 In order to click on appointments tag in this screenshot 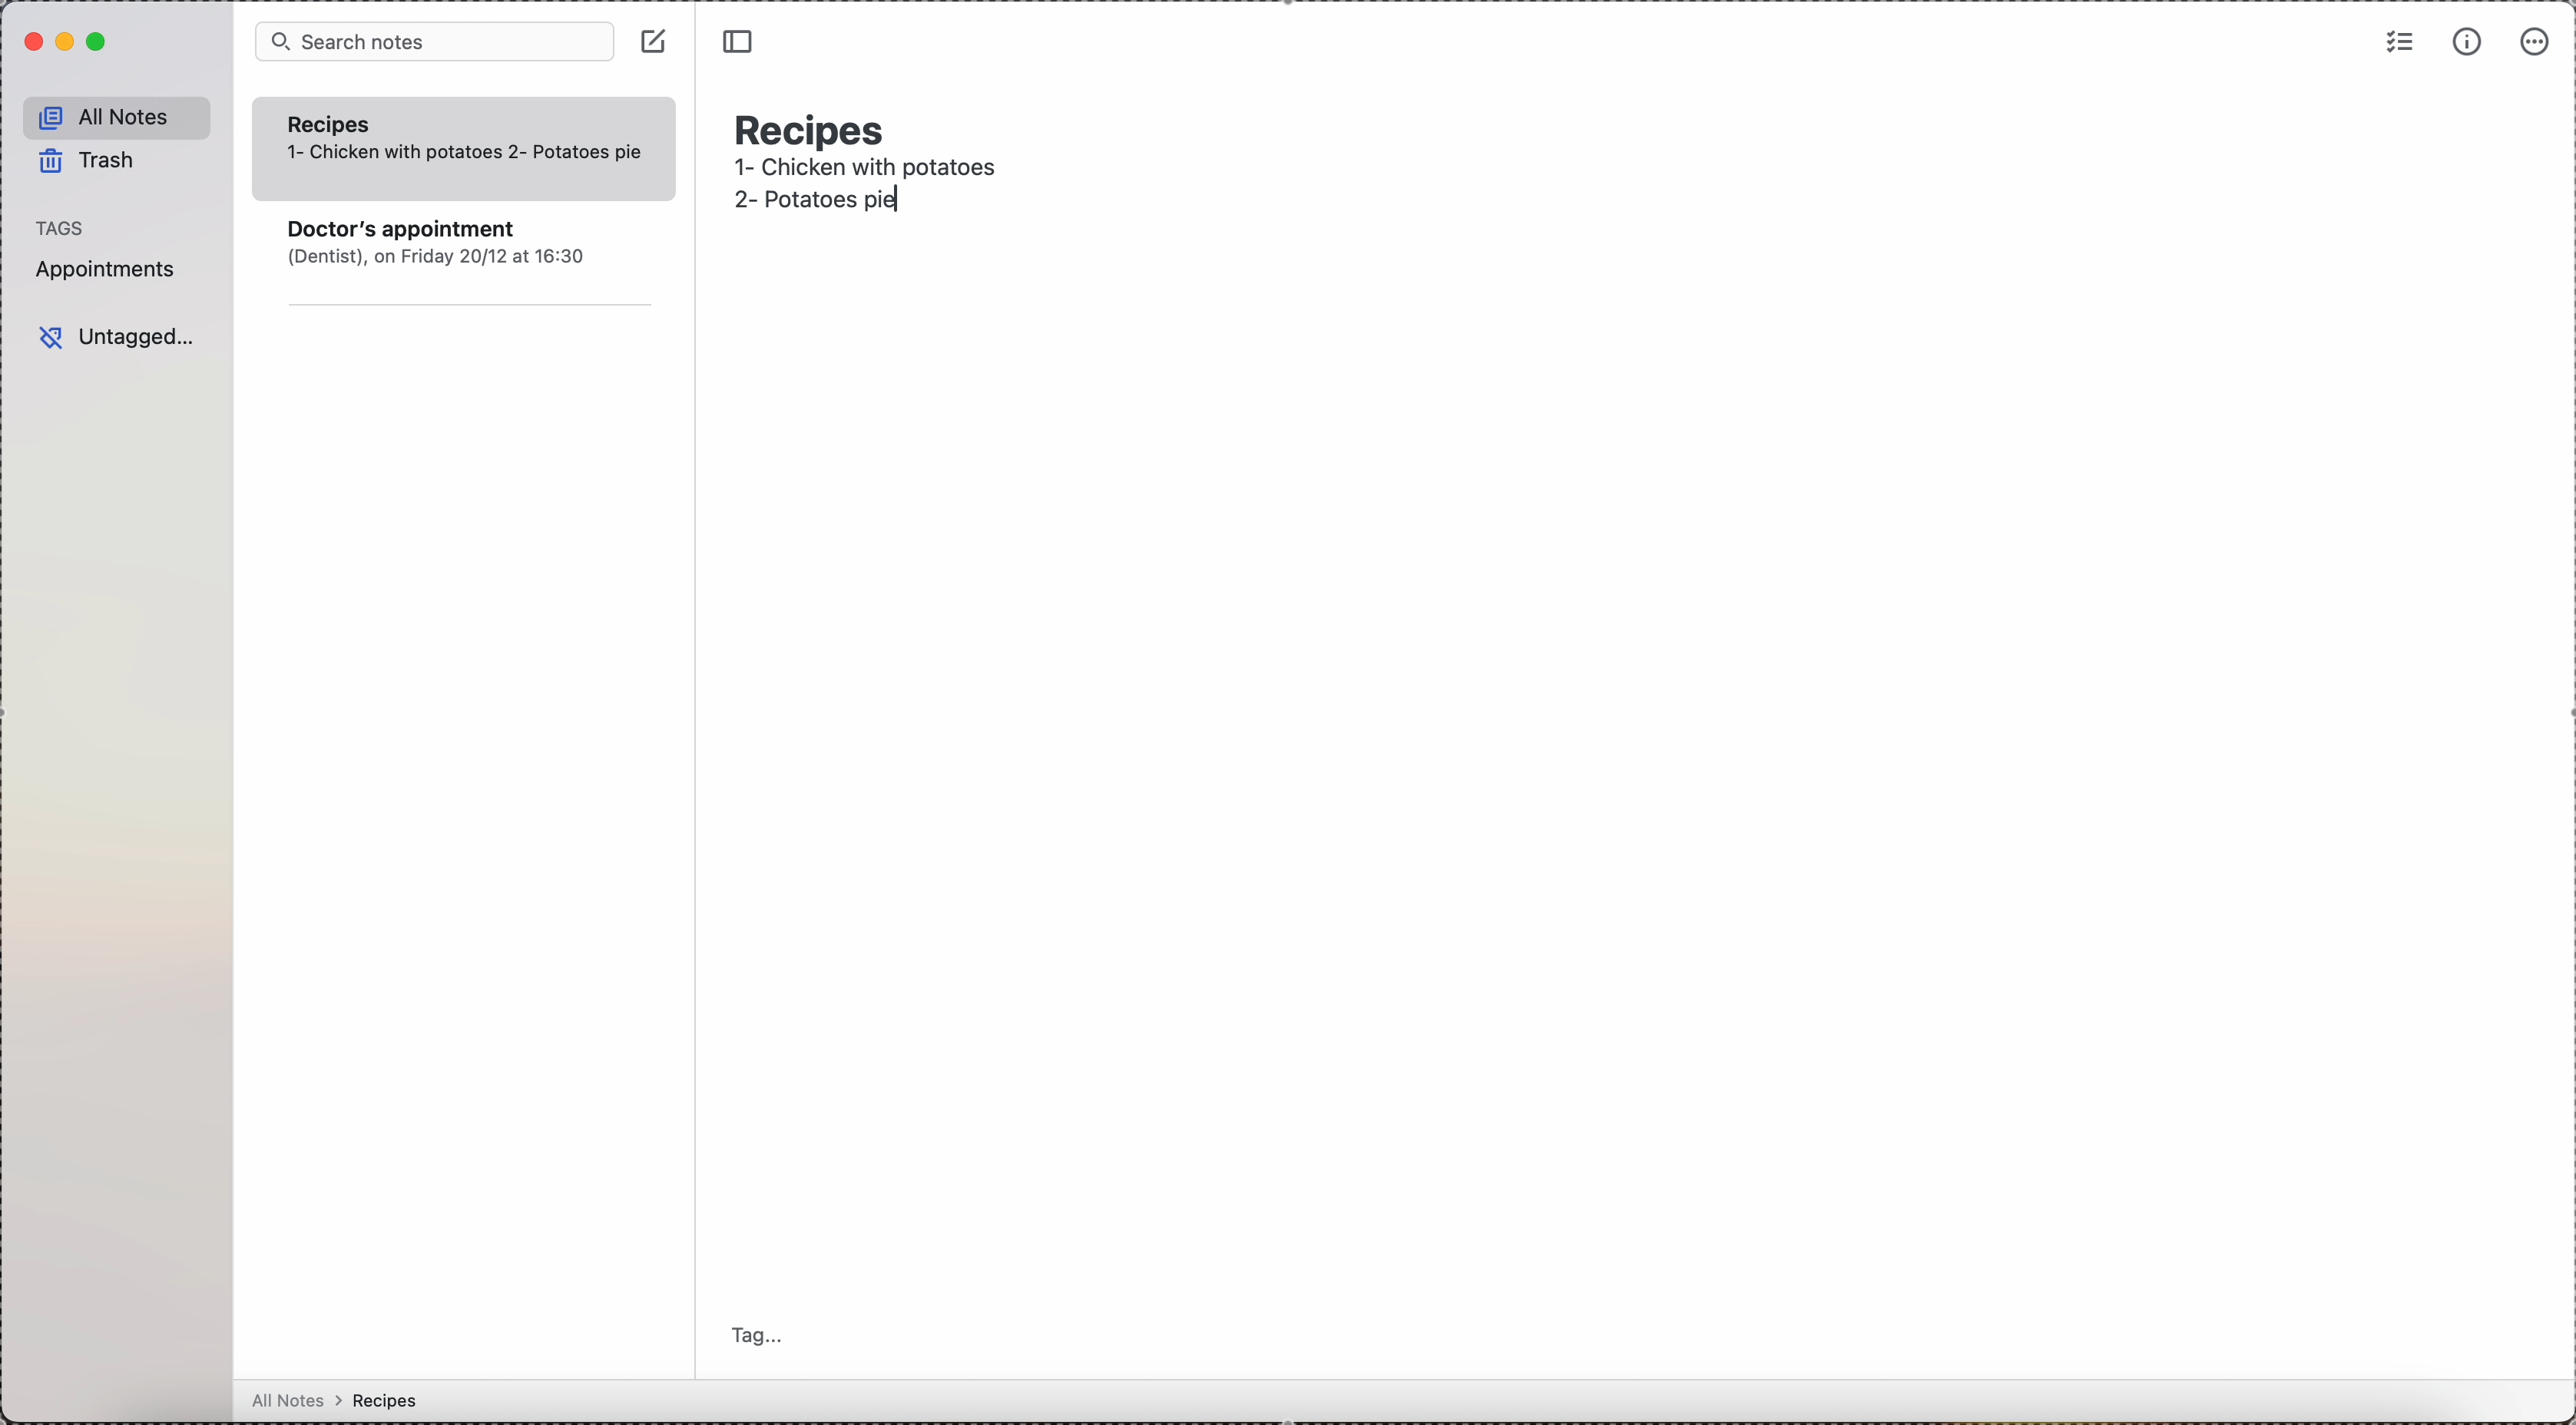, I will do `click(111, 274)`.